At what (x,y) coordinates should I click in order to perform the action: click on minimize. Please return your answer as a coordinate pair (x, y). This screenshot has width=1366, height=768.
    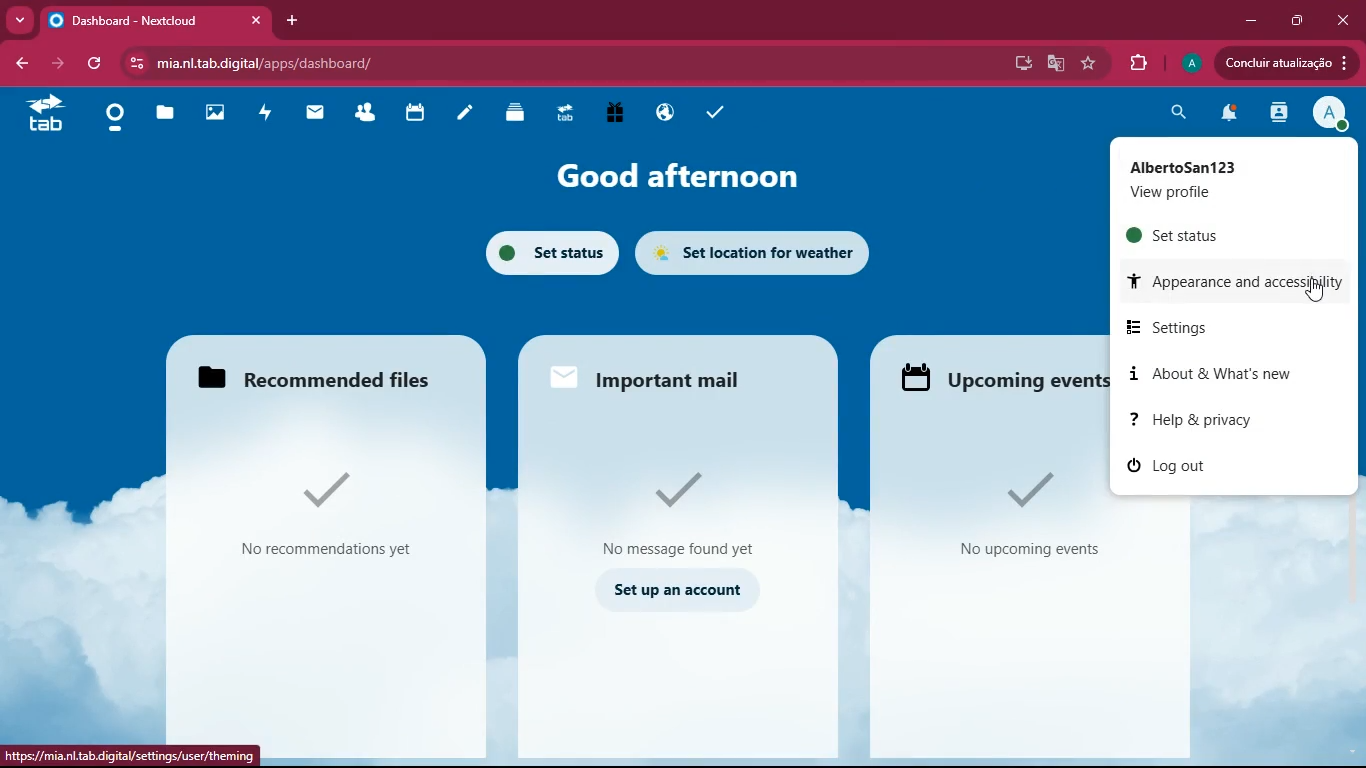
    Looking at the image, I should click on (1252, 20).